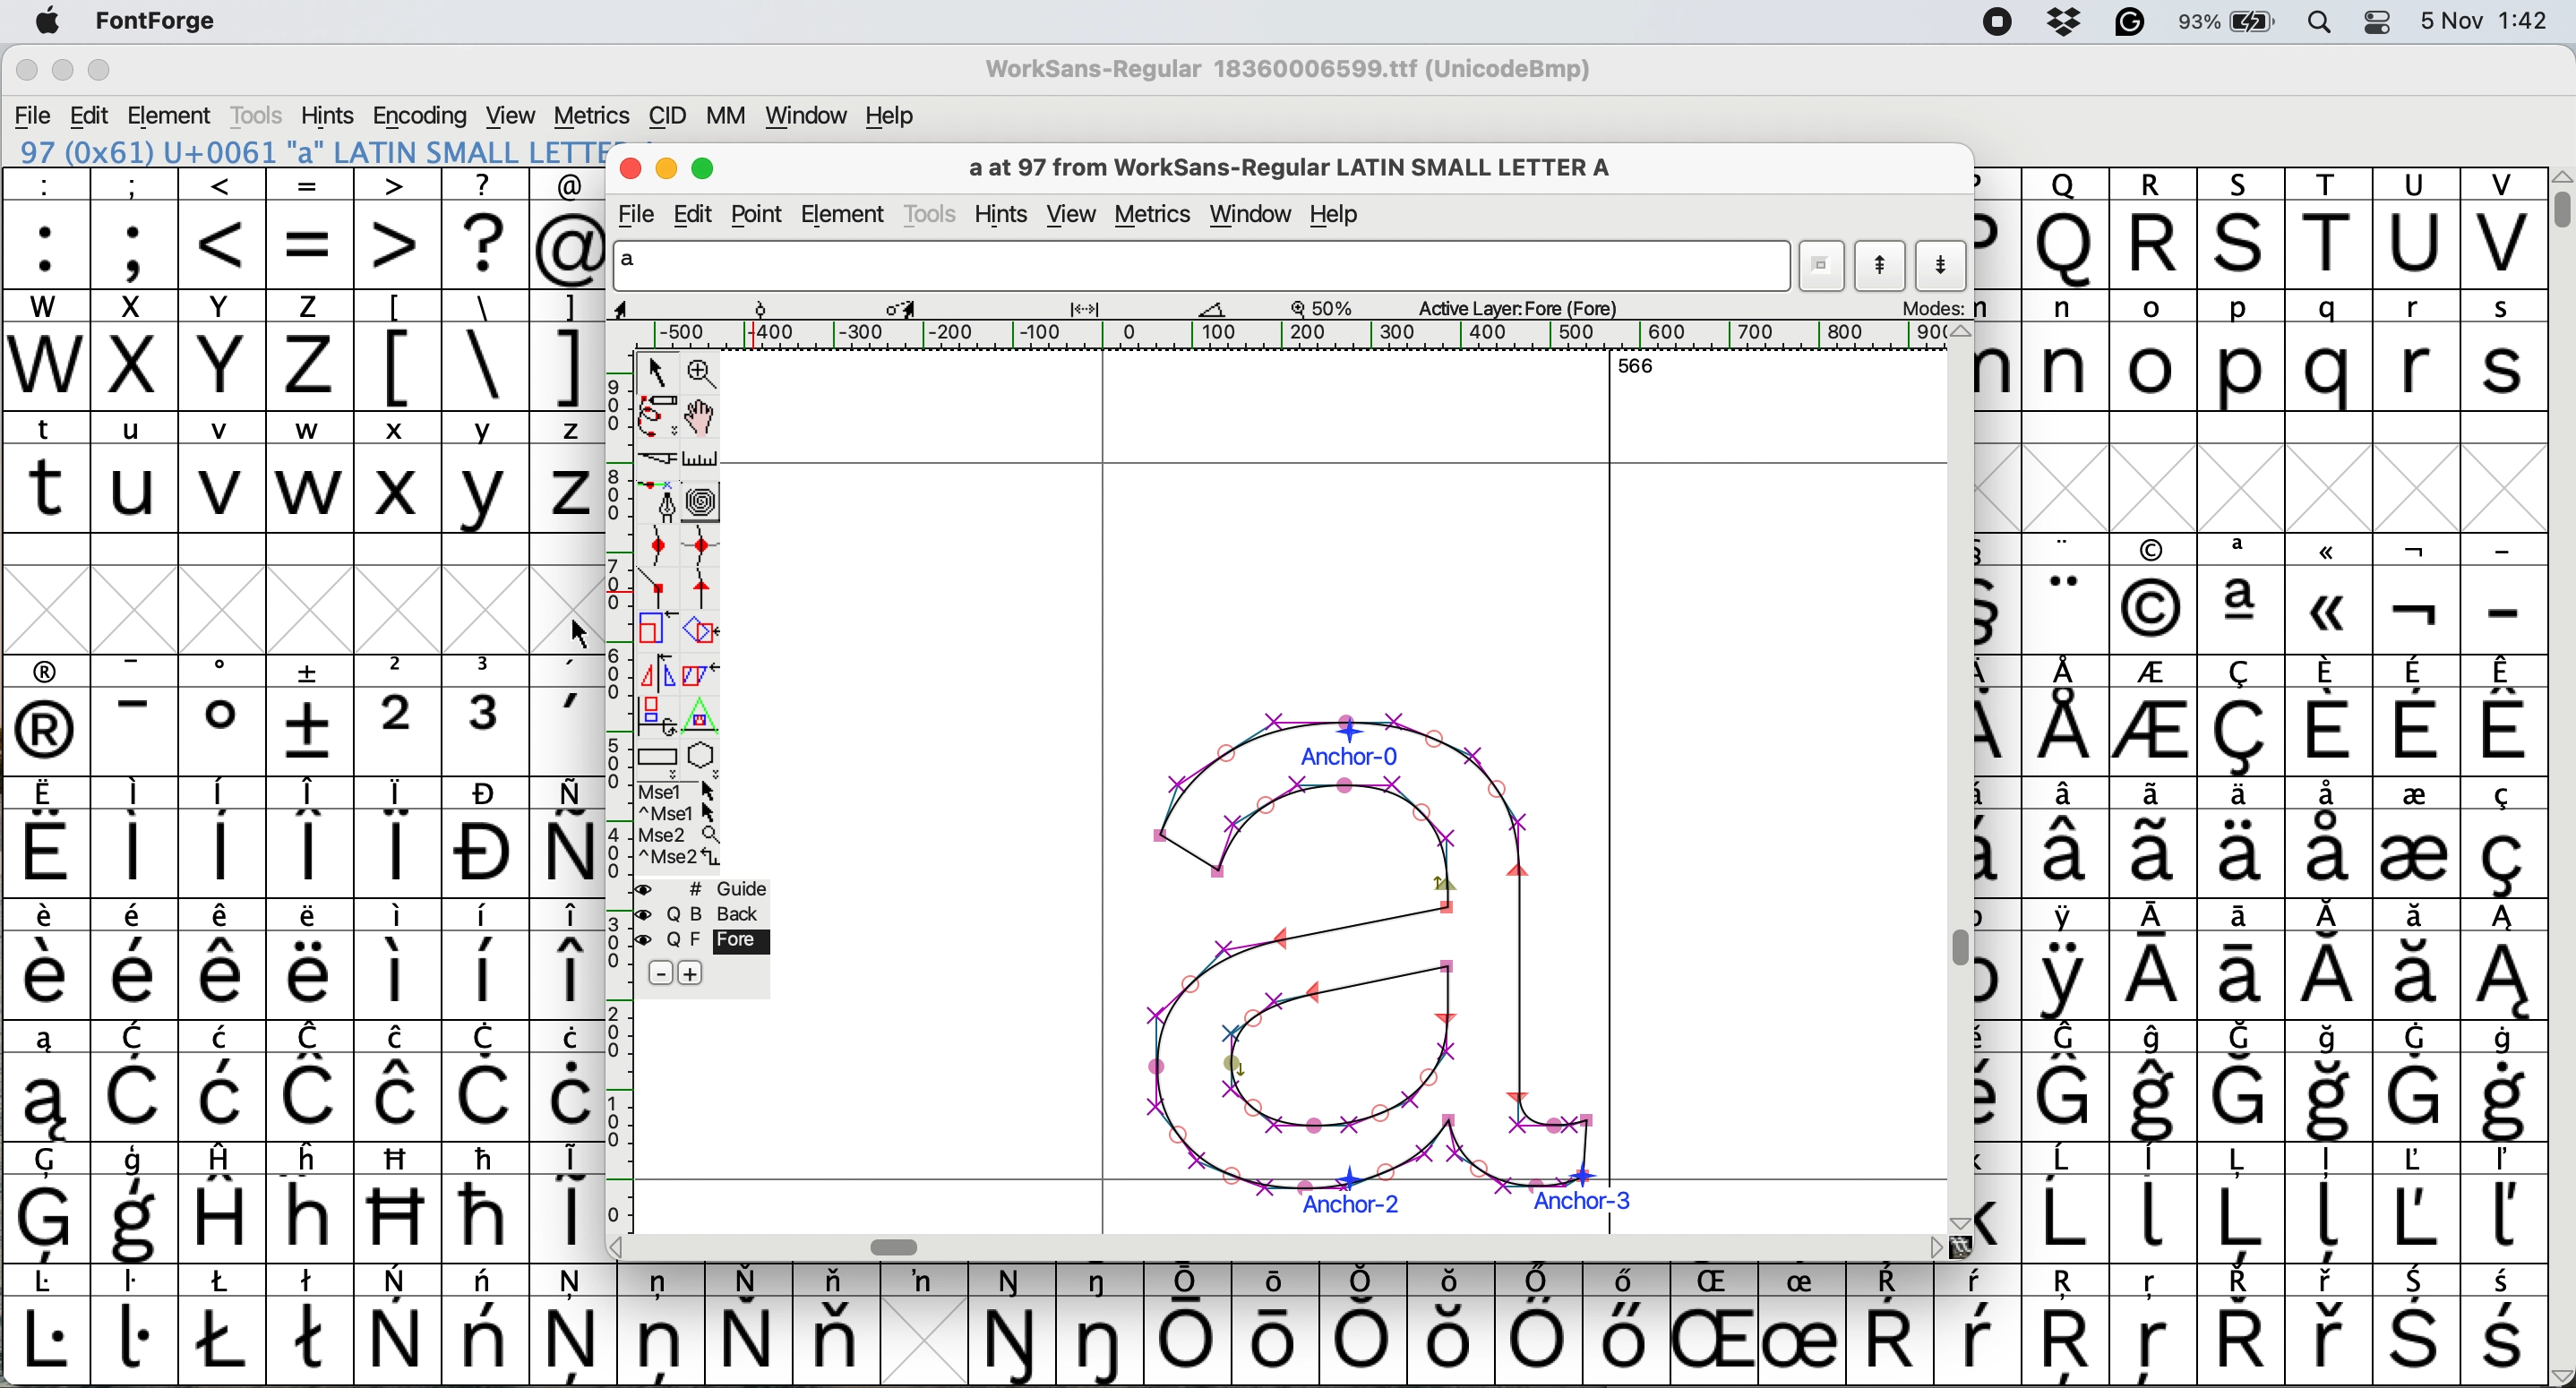 This screenshot has height=1388, width=2576. What do you see at coordinates (2067, 595) in the screenshot?
I see `symbol` at bounding box center [2067, 595].